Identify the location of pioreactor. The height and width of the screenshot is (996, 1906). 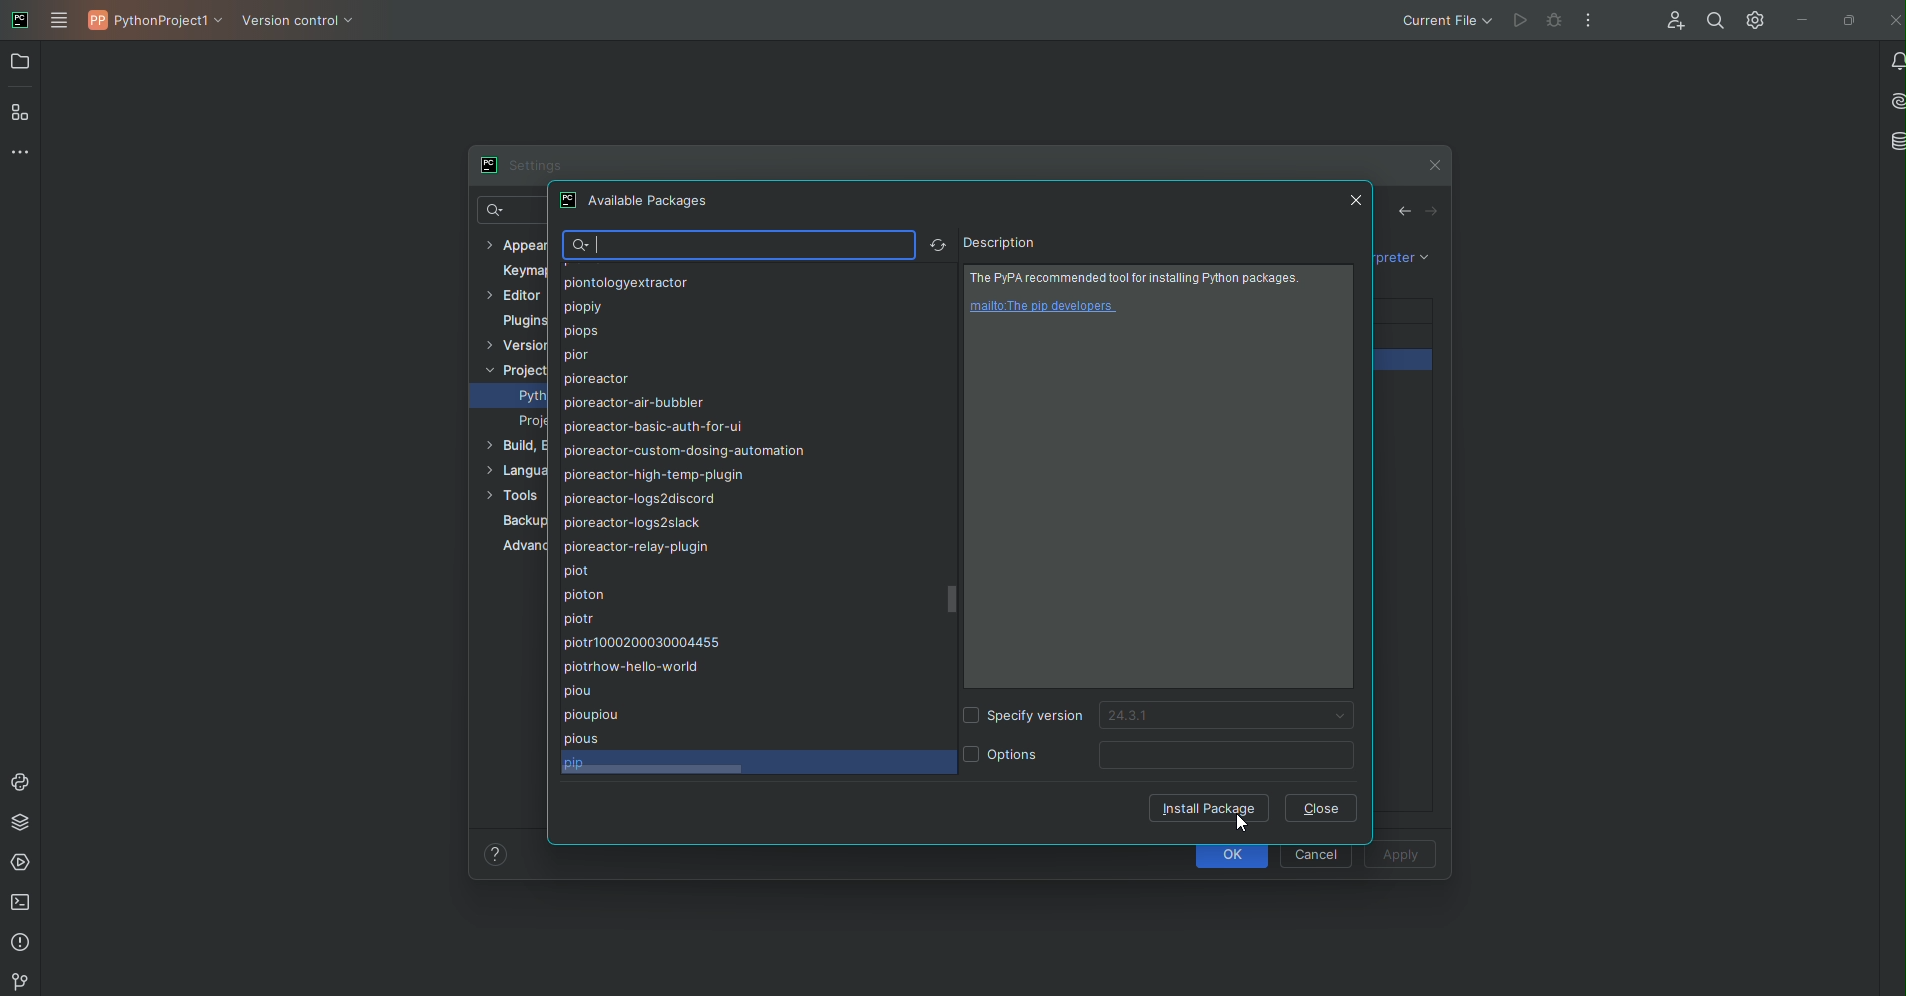
(597, 380).